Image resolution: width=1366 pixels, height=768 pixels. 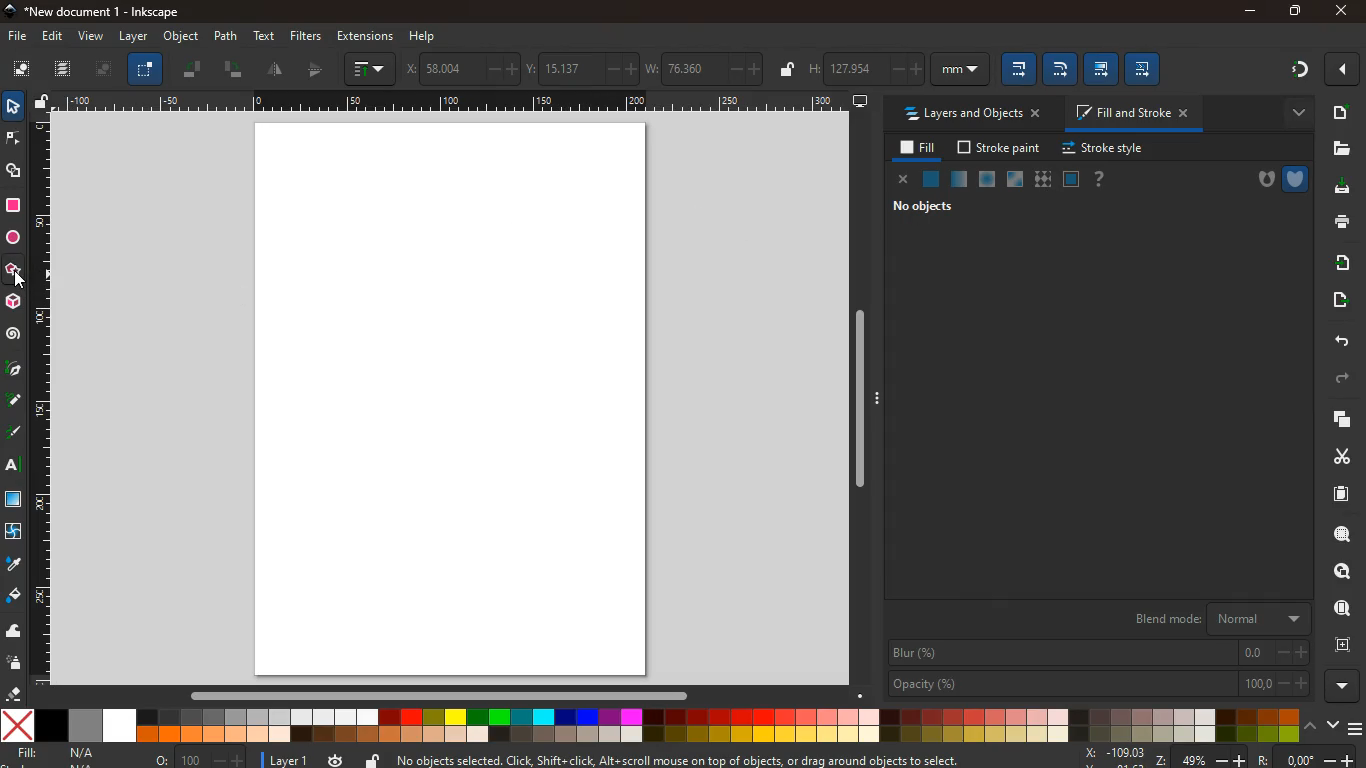 What do you see at coordinates (53, 37) in the screenshot?
I see `edit` at bounding box center [53, 37].